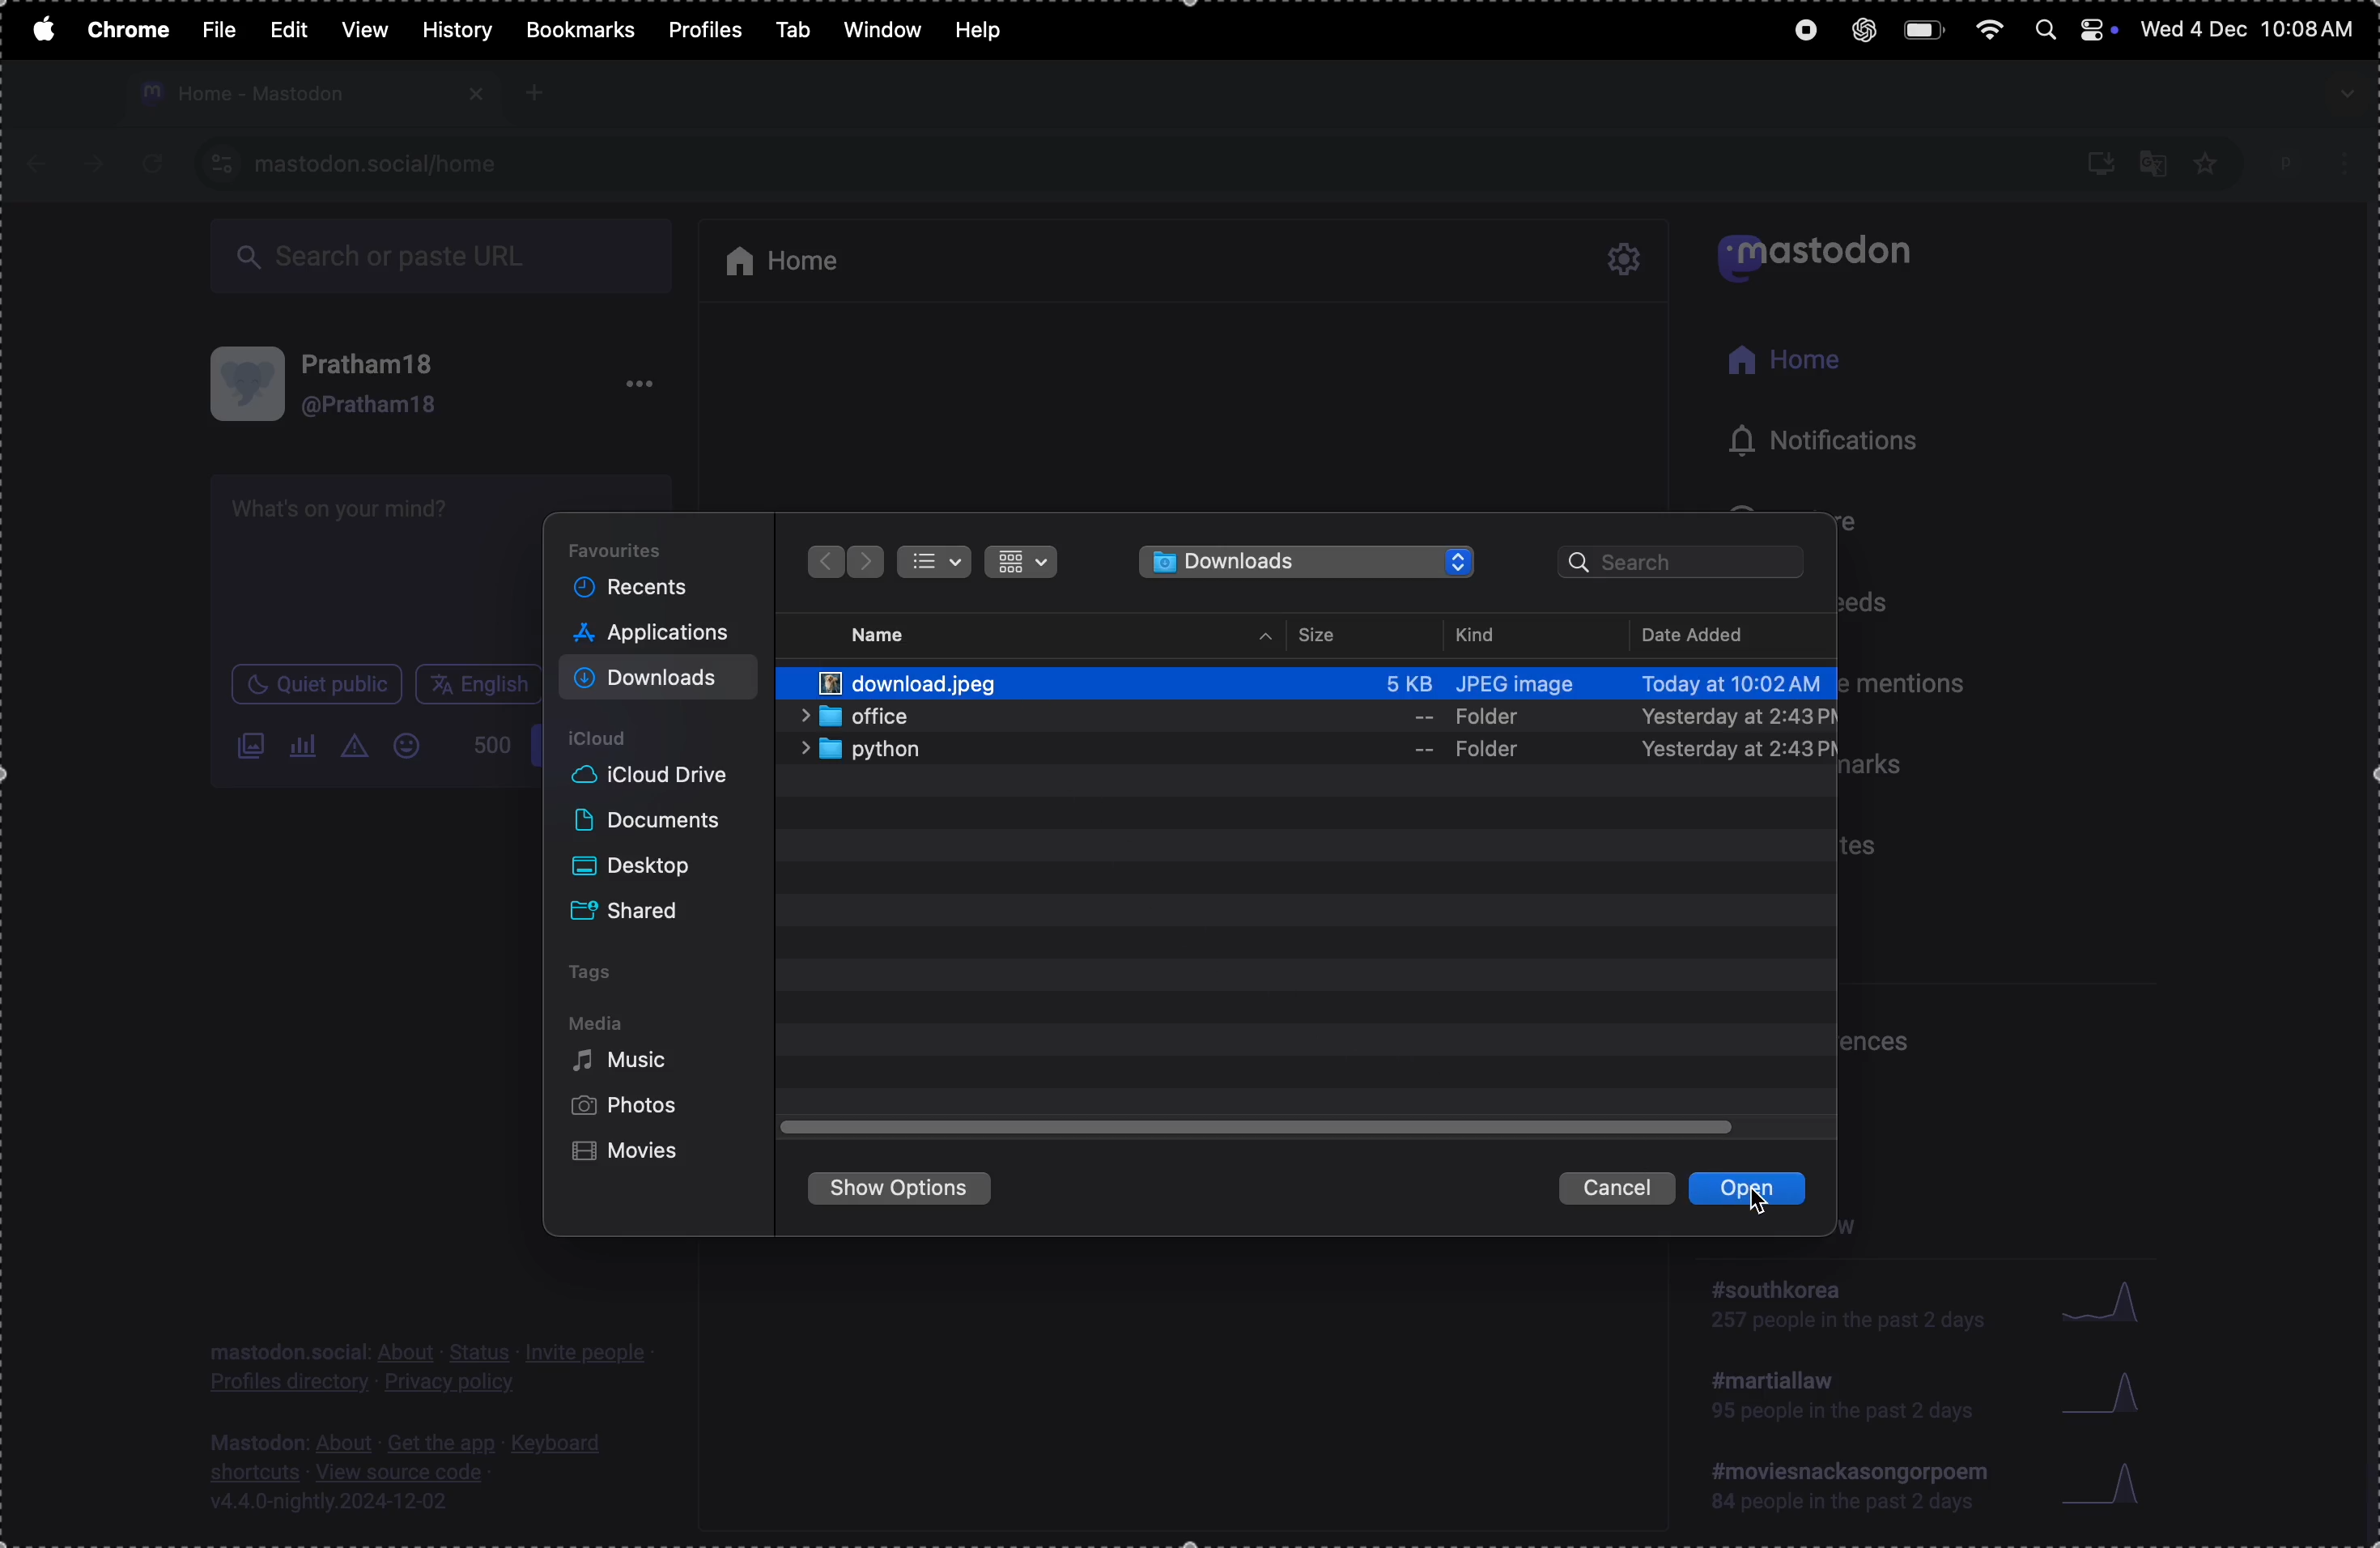 The image size is (2380, 1548). What do you see at coordinates (1617, 1186) in the screenshot?
I see `cancel` at bounding box center [1617, 1186].